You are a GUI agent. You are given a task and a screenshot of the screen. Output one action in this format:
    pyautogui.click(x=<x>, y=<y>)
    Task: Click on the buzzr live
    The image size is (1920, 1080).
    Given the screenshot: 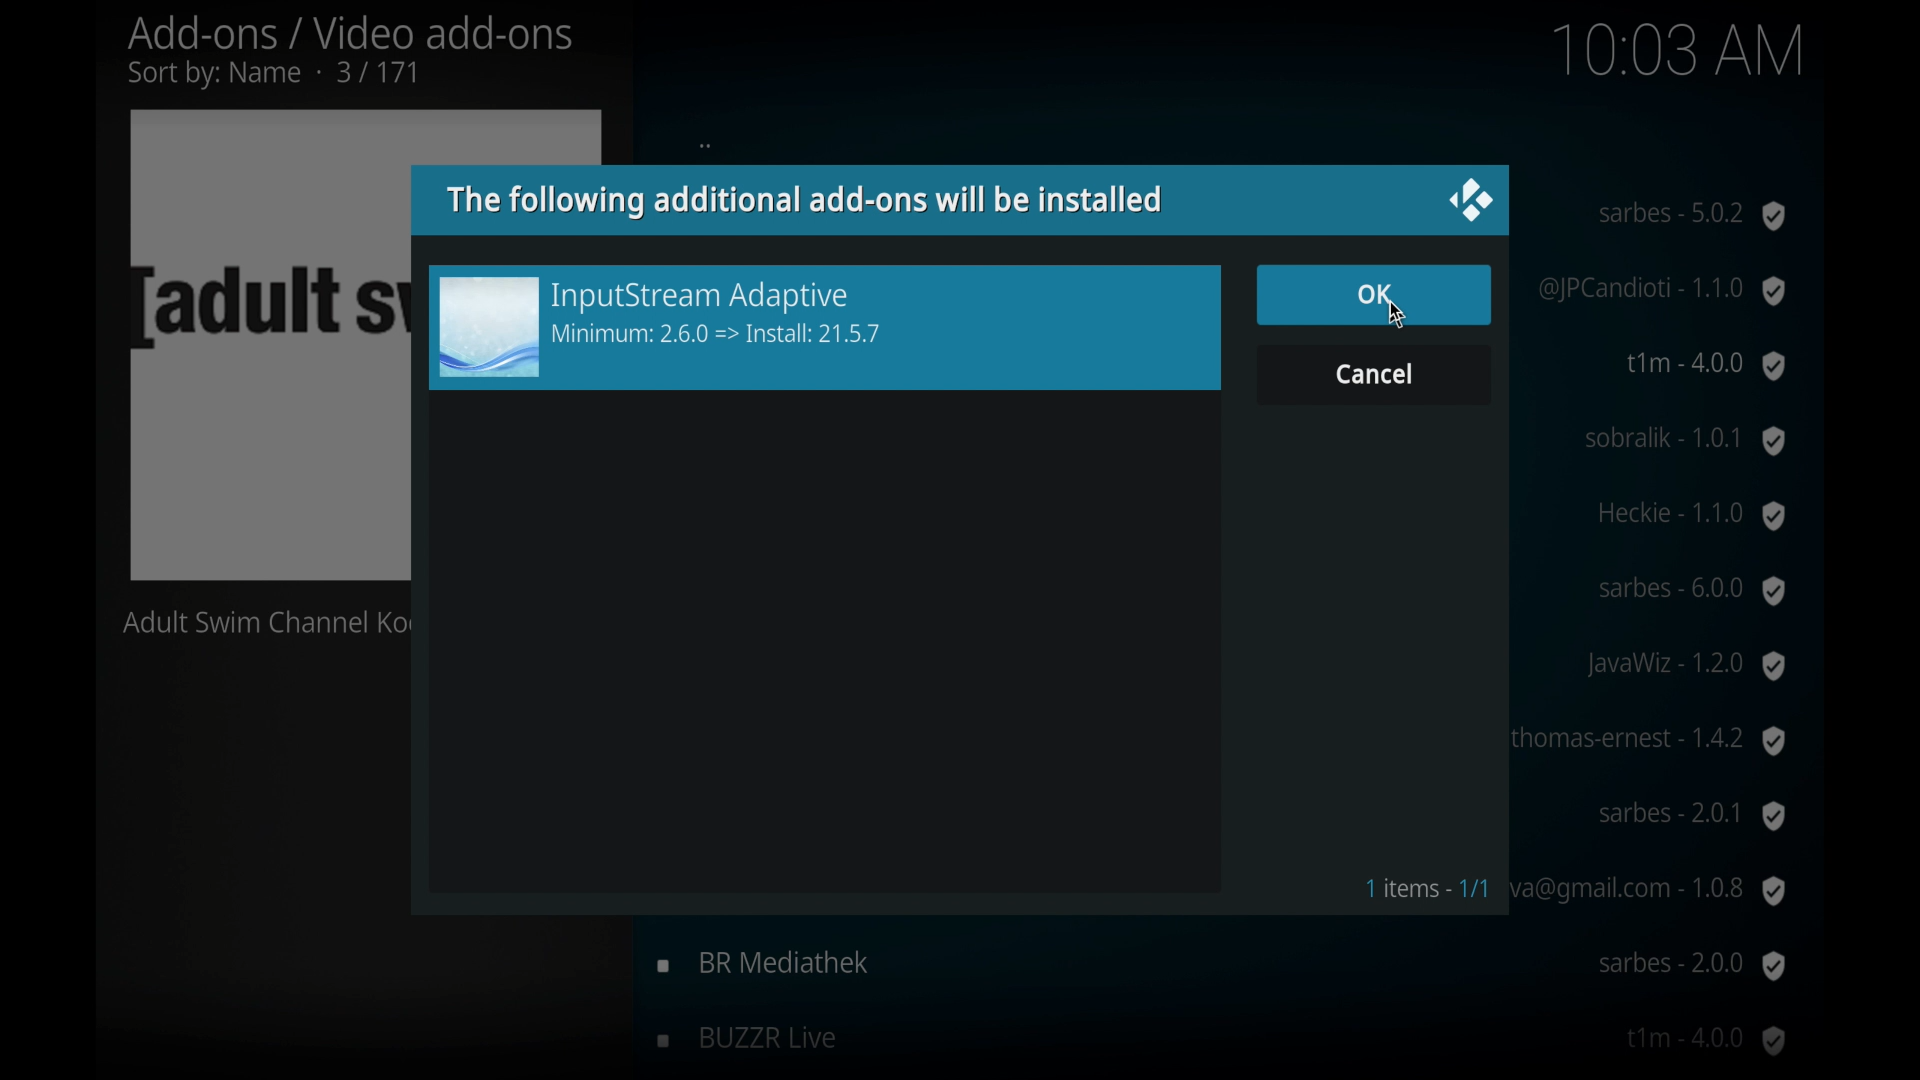 What is the action you would take?
    pyautogui.click(x=1223, y=1042)
    